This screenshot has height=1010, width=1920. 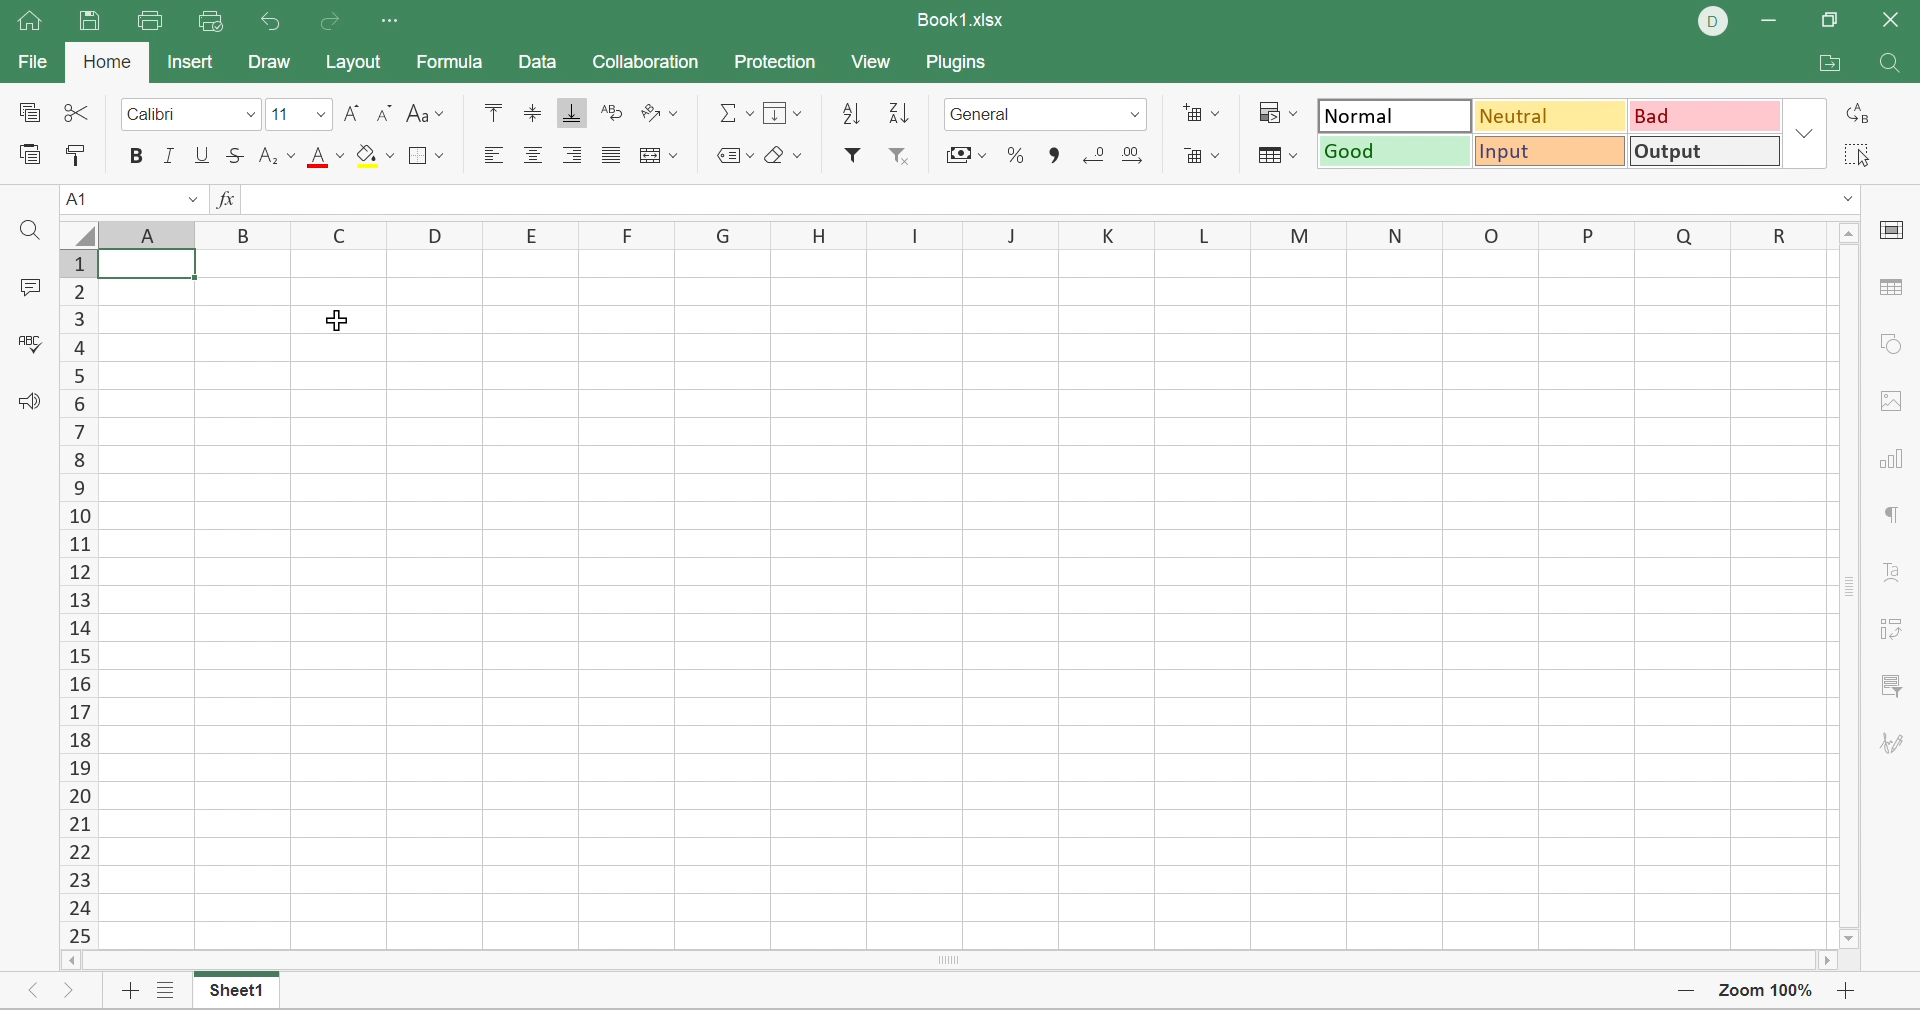 What do you see at coordinates (164, 987) in the screenshot?
I see `List of sheets` at bounding box center [164, 987].